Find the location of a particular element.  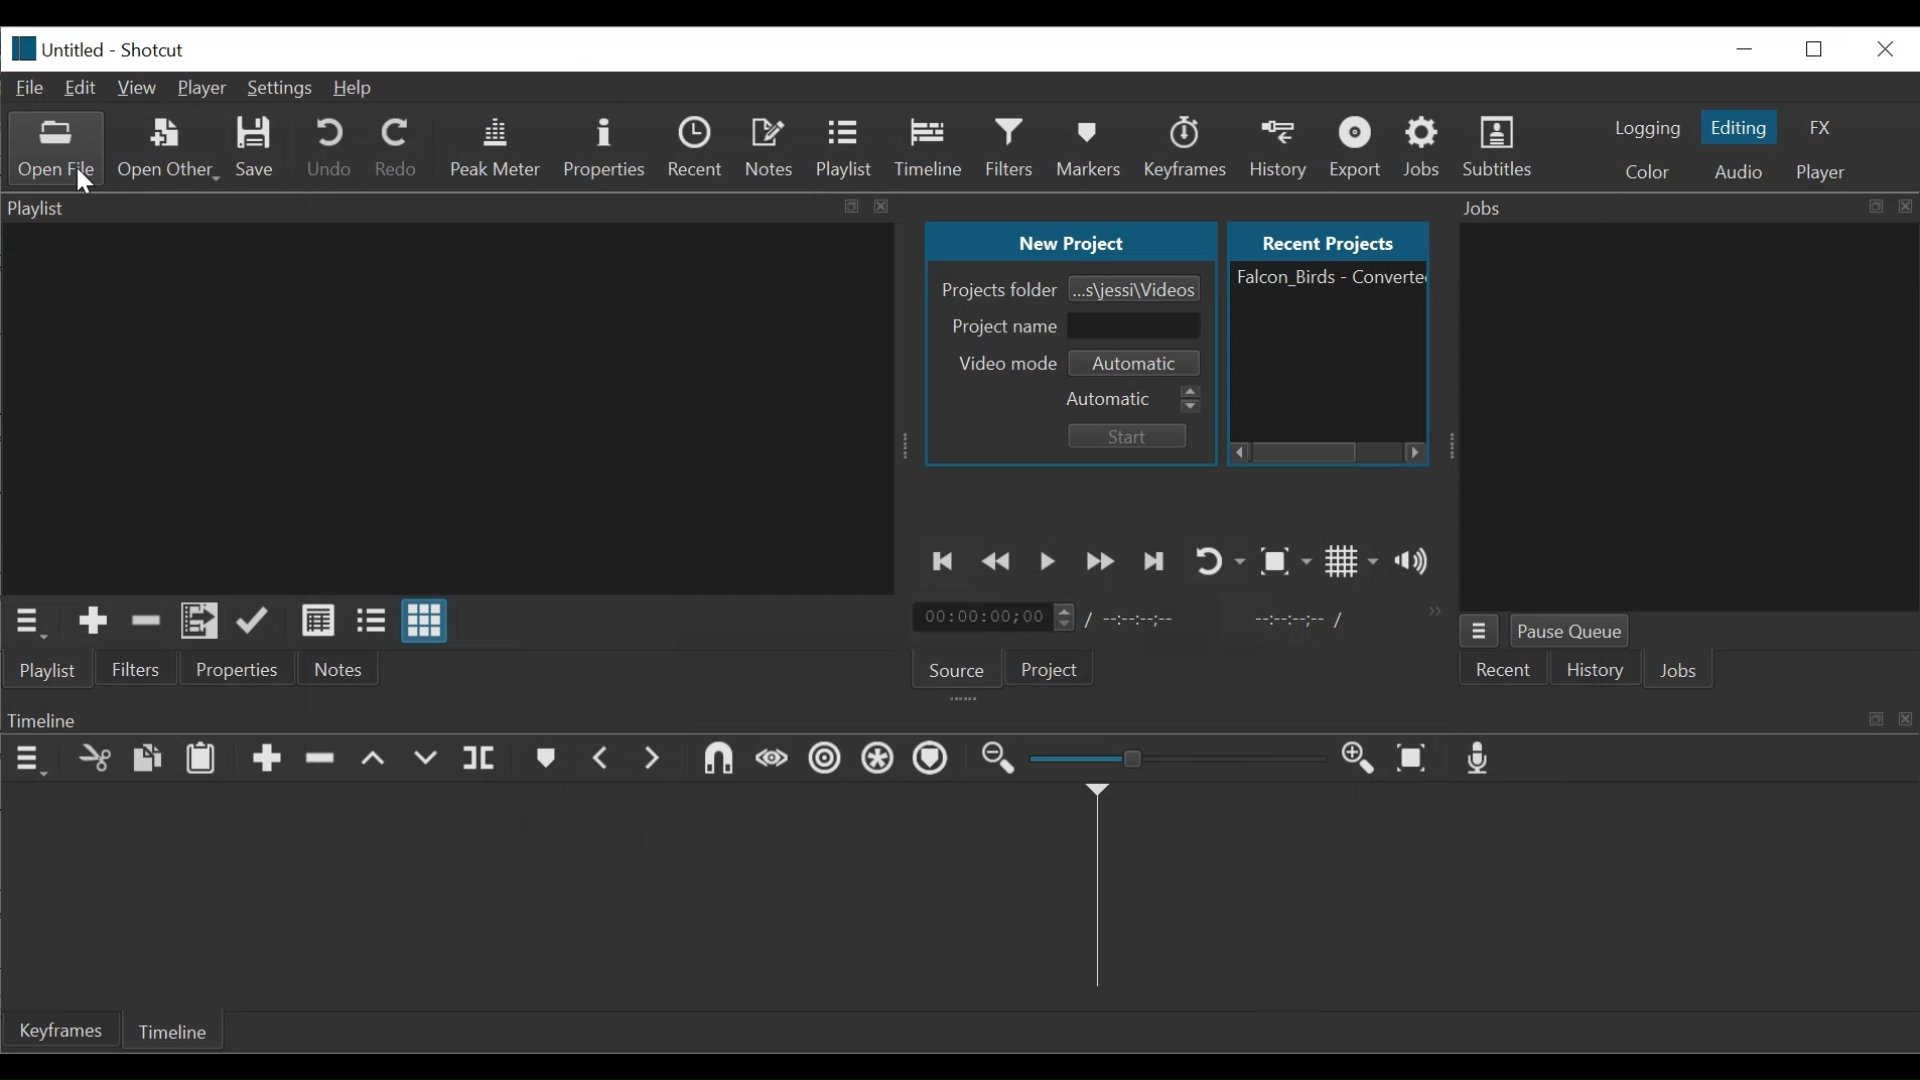

Ripple all tracks is located at coordinates (879, 762).